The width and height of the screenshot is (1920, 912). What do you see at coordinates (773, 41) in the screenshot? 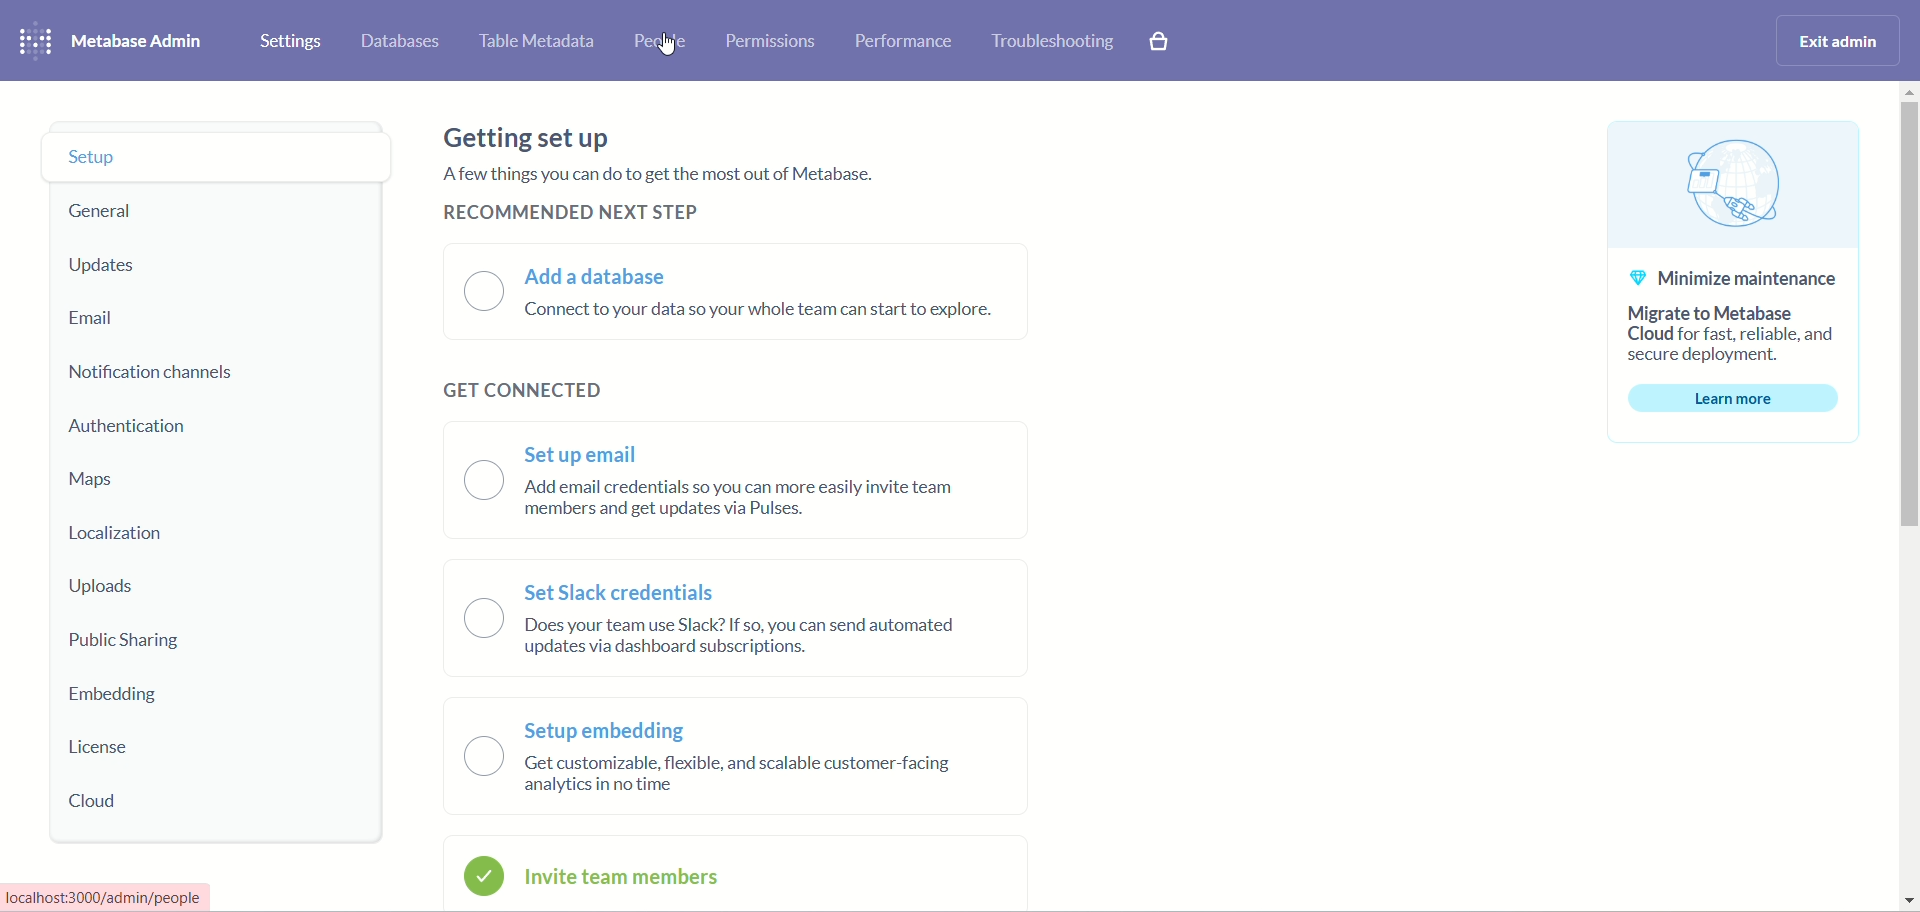
I see `permissions` at bounding box center [773, 41].